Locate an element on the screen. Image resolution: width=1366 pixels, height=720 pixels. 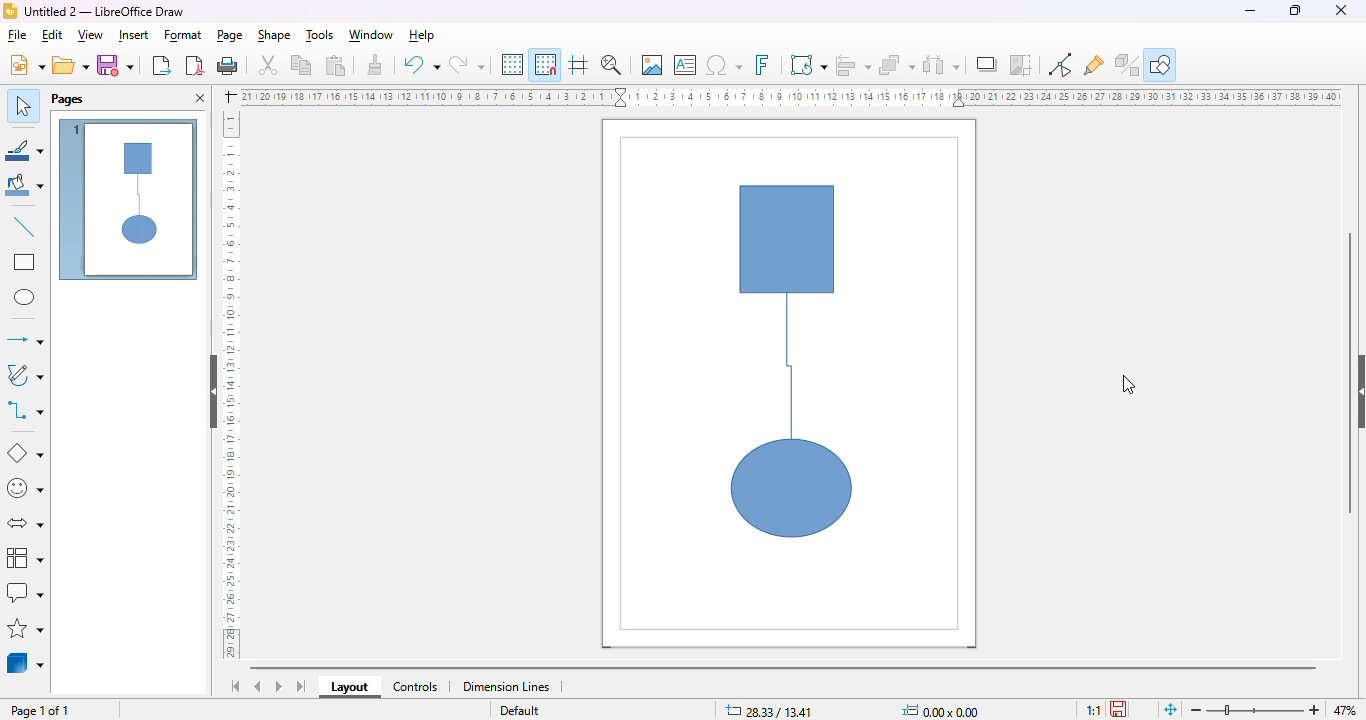
insert line is located at coordinates (25, 226).